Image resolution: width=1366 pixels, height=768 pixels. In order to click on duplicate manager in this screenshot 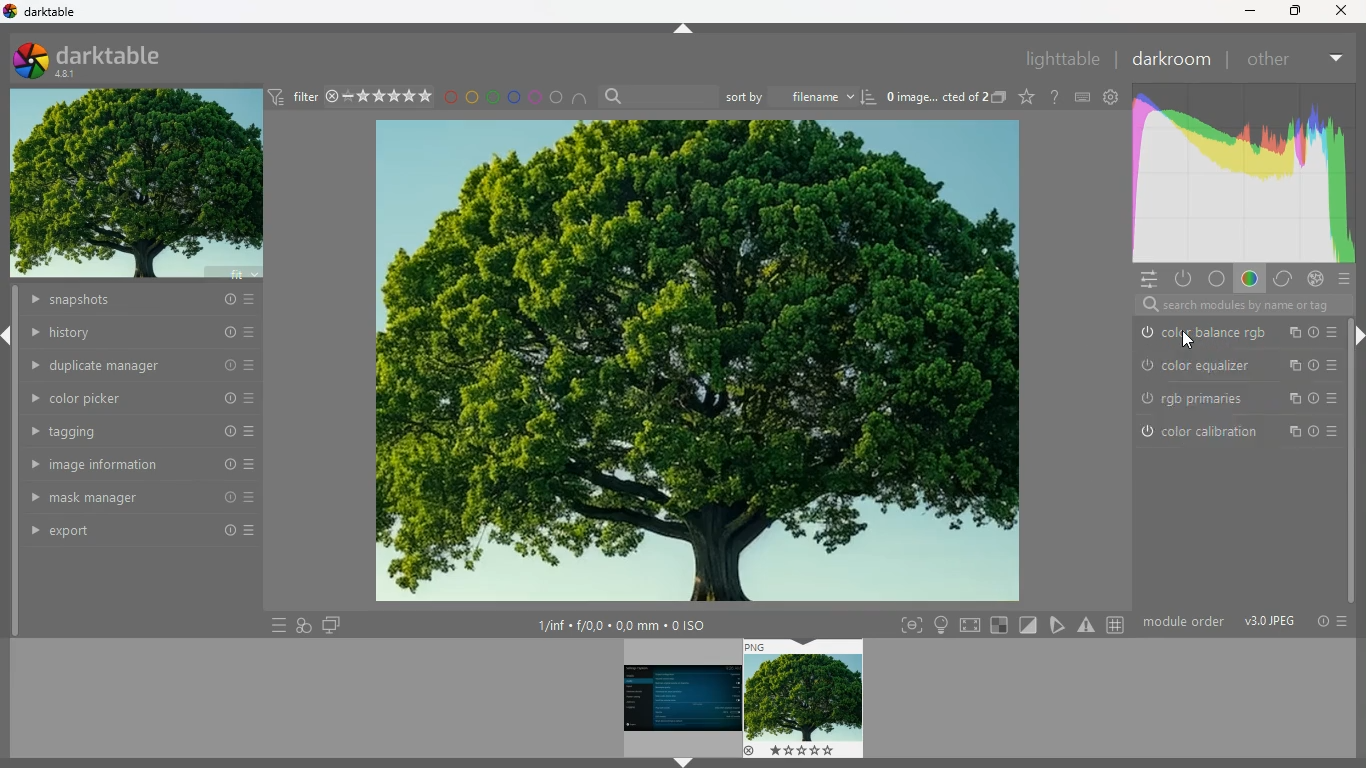, I will do `click(143, 364)`.